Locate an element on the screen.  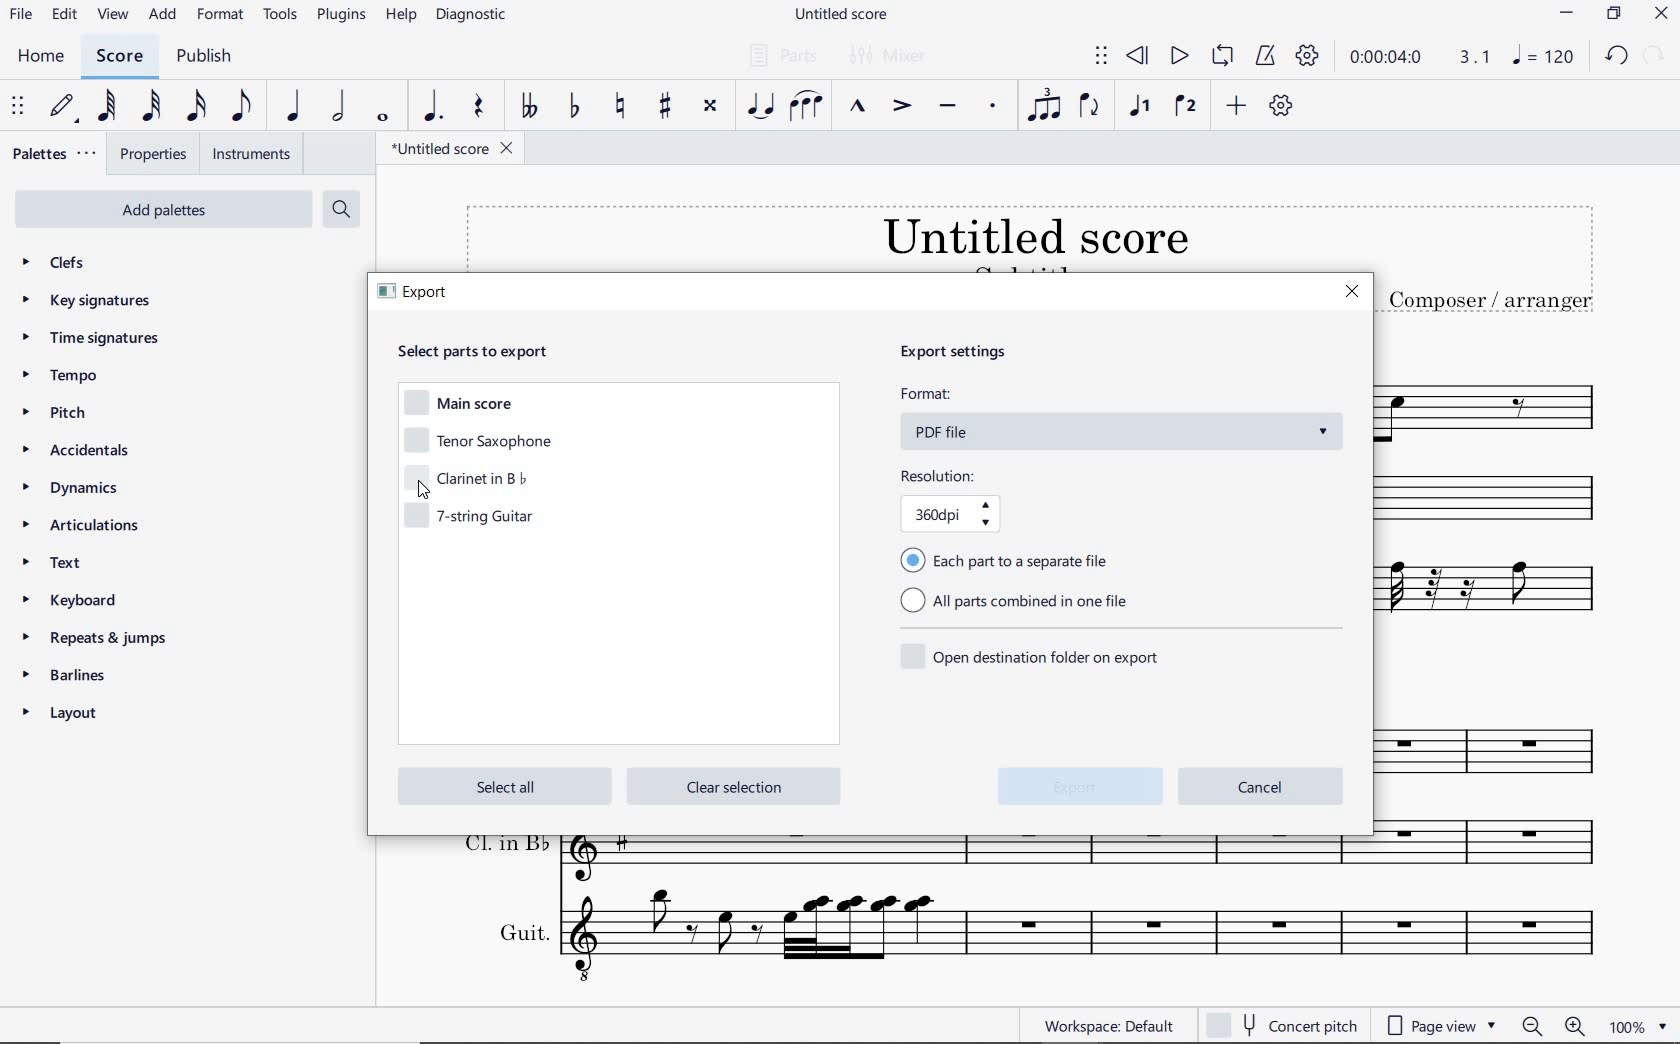
main score is located at coordinates (462, 406).